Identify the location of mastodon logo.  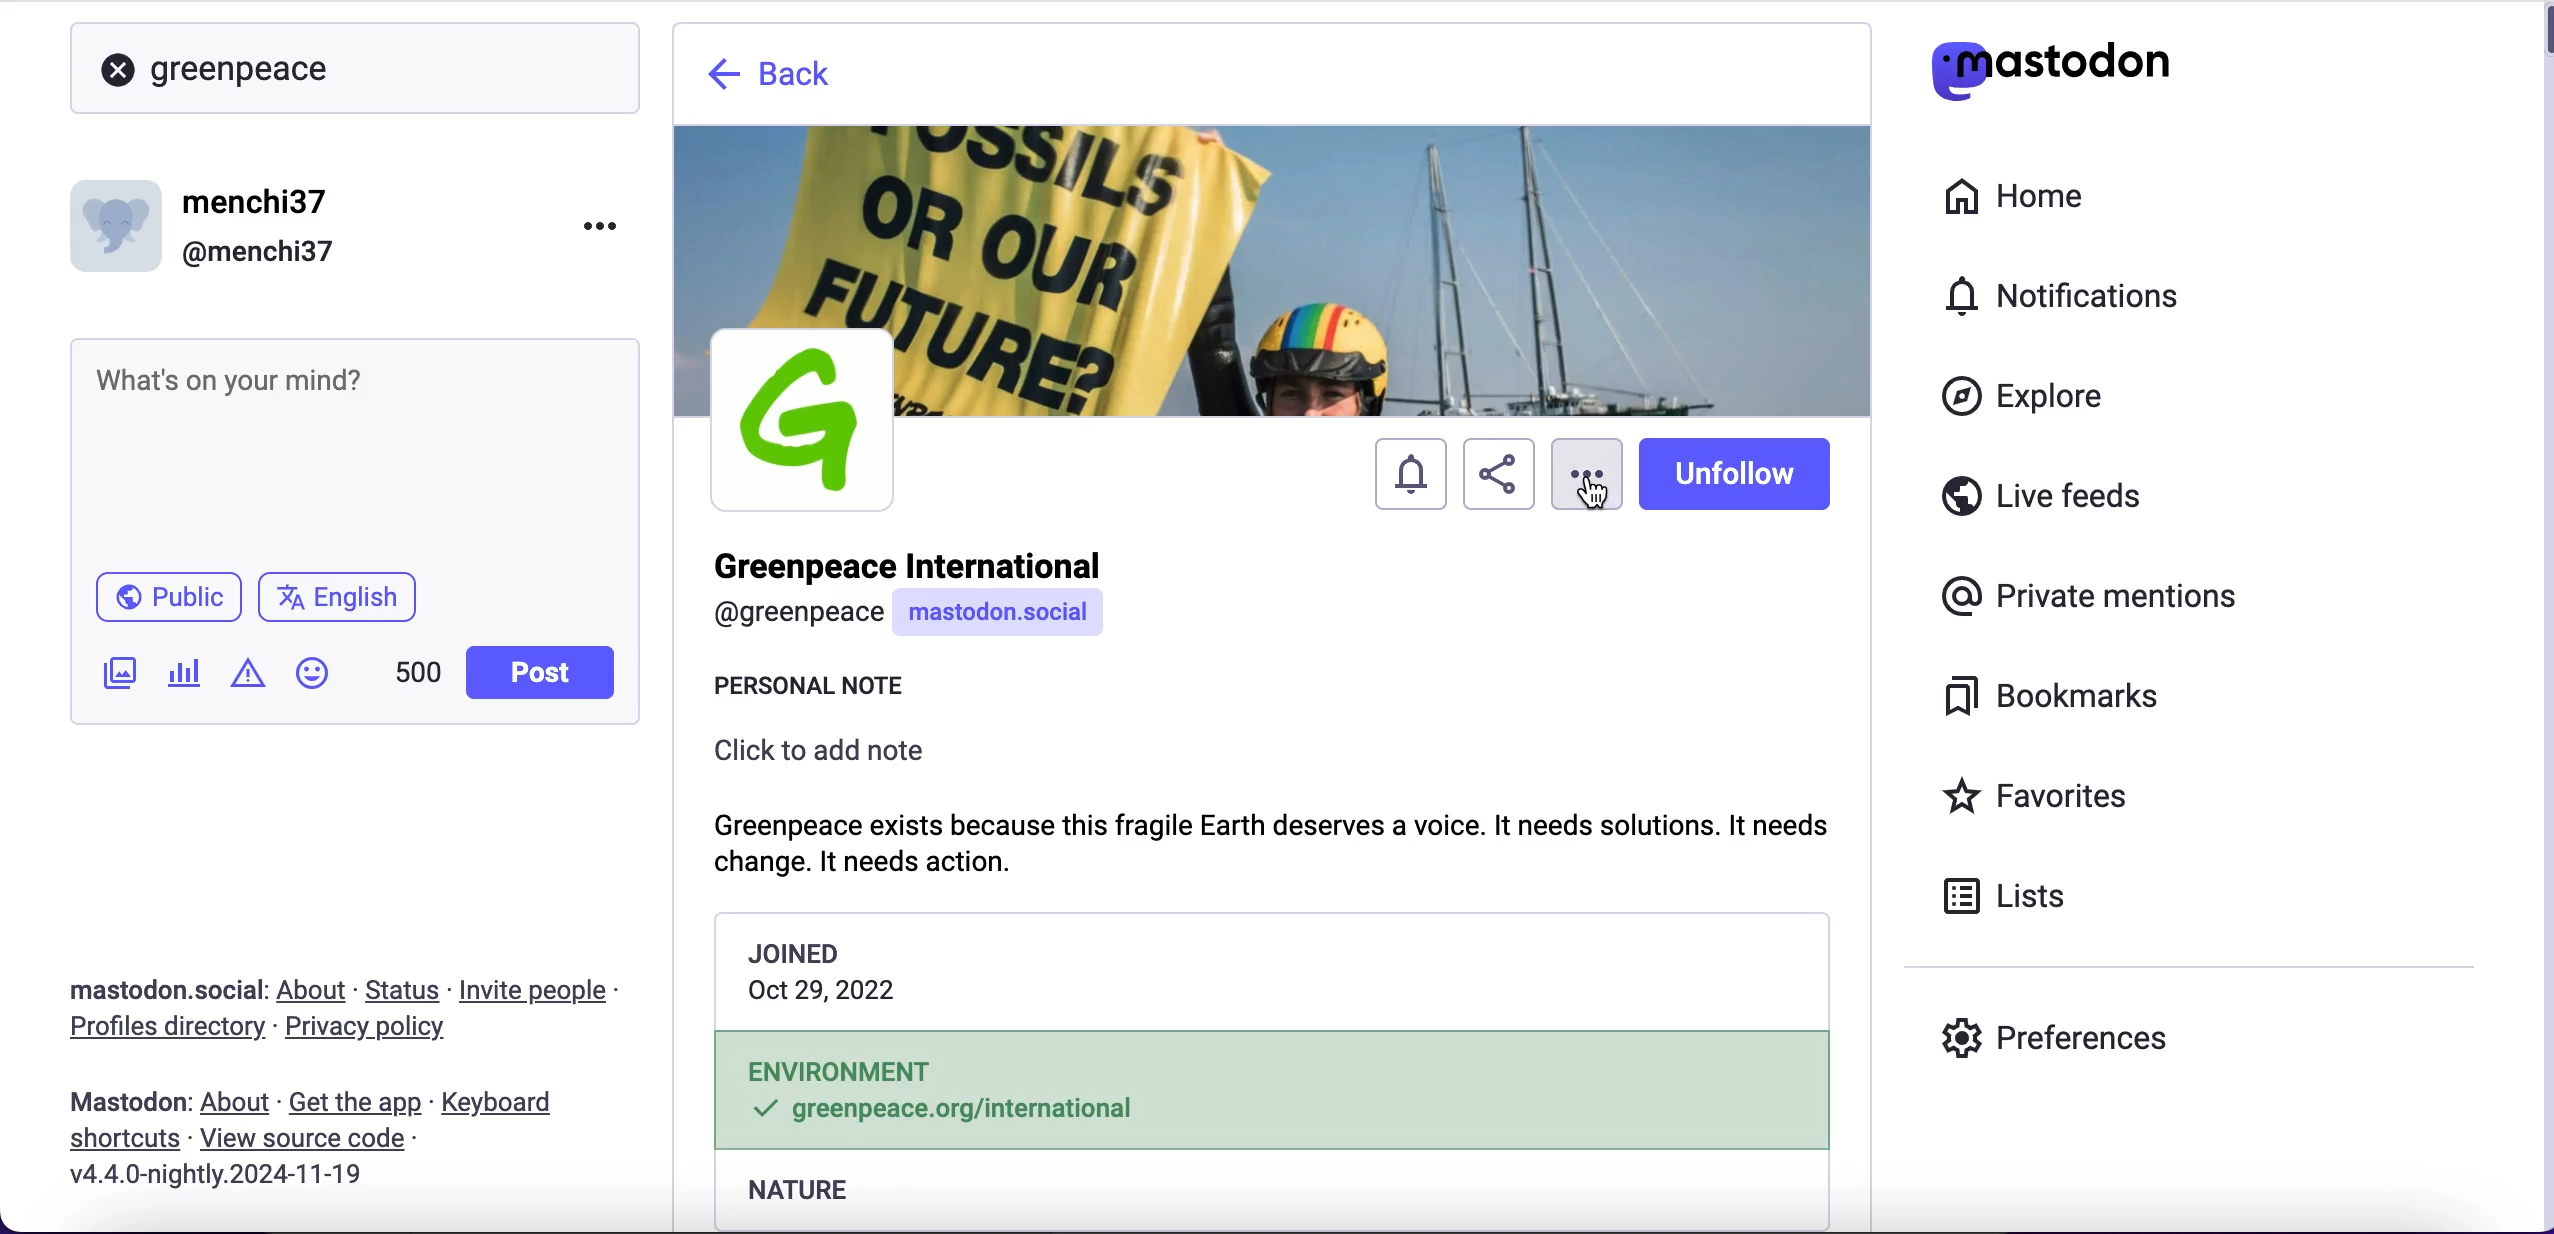
(2050, 65).